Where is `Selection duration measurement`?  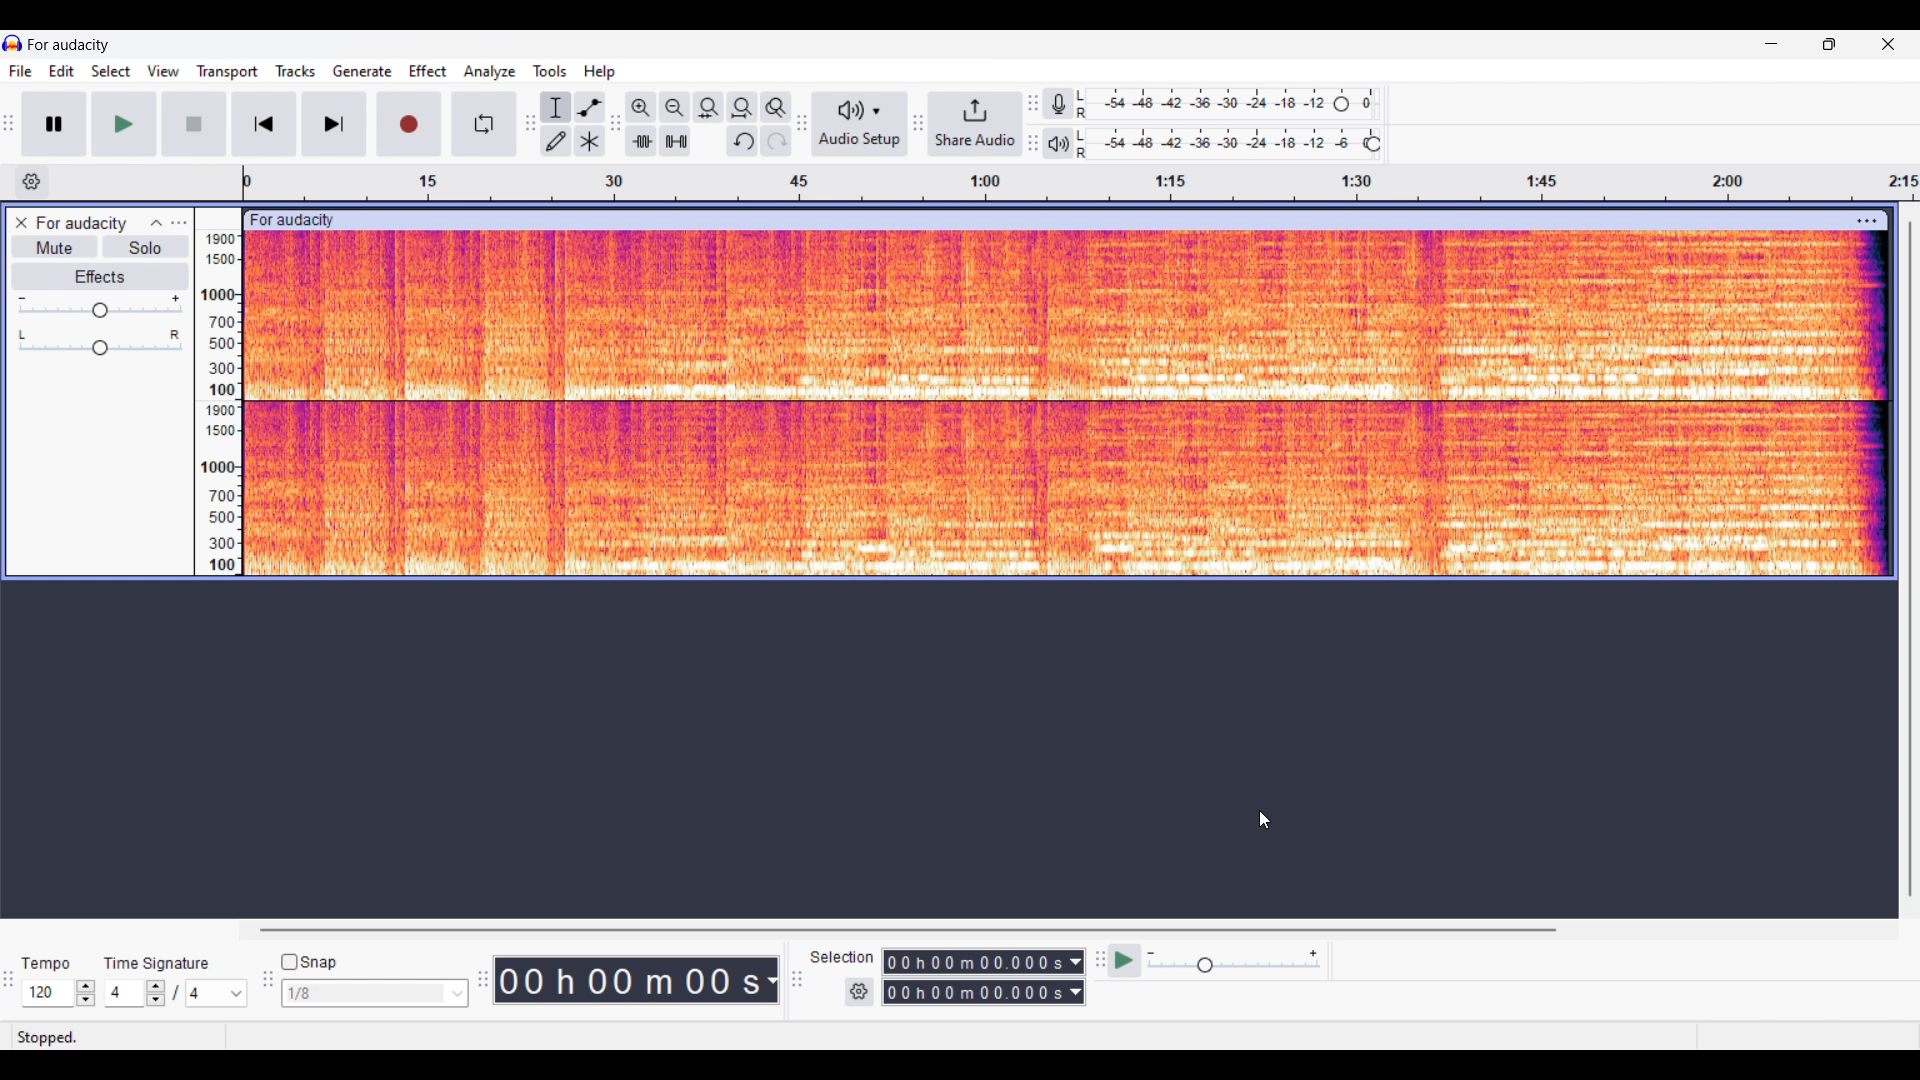
Selection duration measurement is located at coordinates (1076, 977).